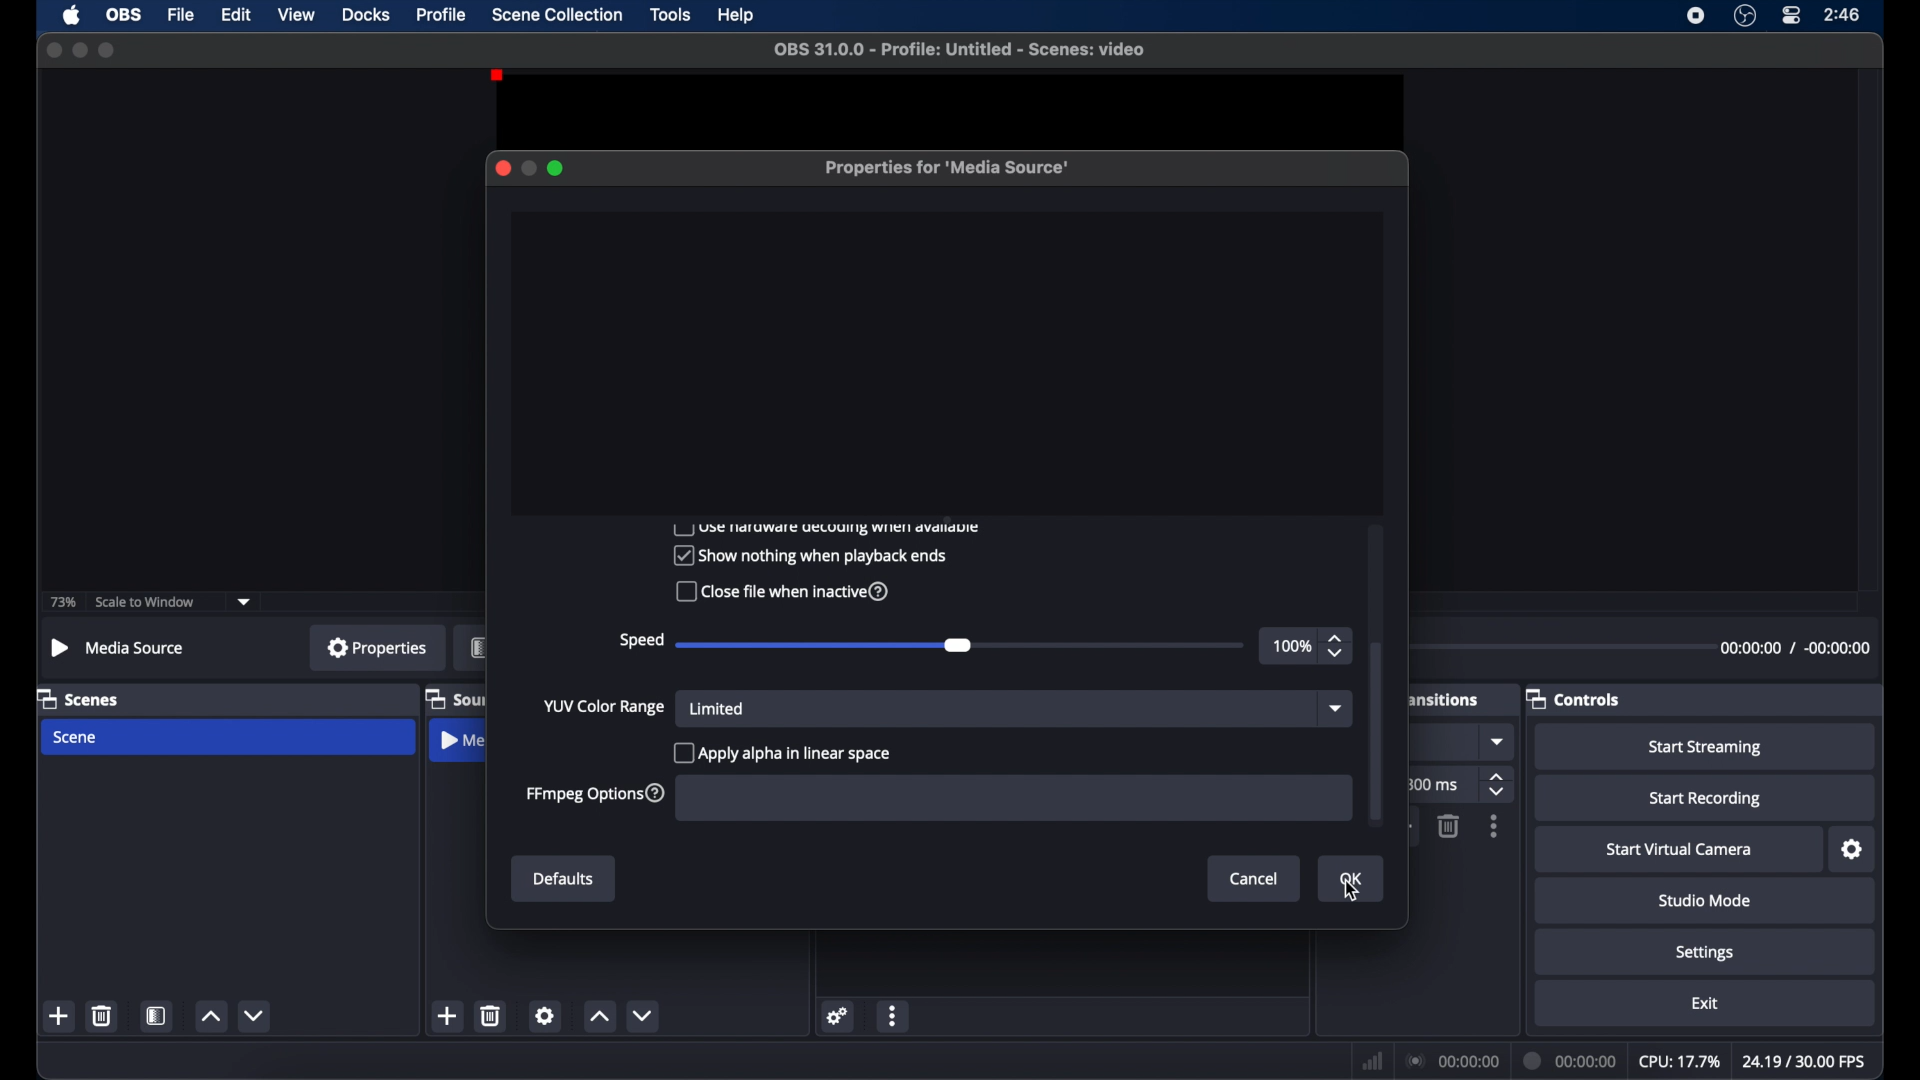 The image size is (1920, 1080). Describe the element at coordinates (1009, 799) in the screenshot. I see `FFmpeg Options input` at that location.